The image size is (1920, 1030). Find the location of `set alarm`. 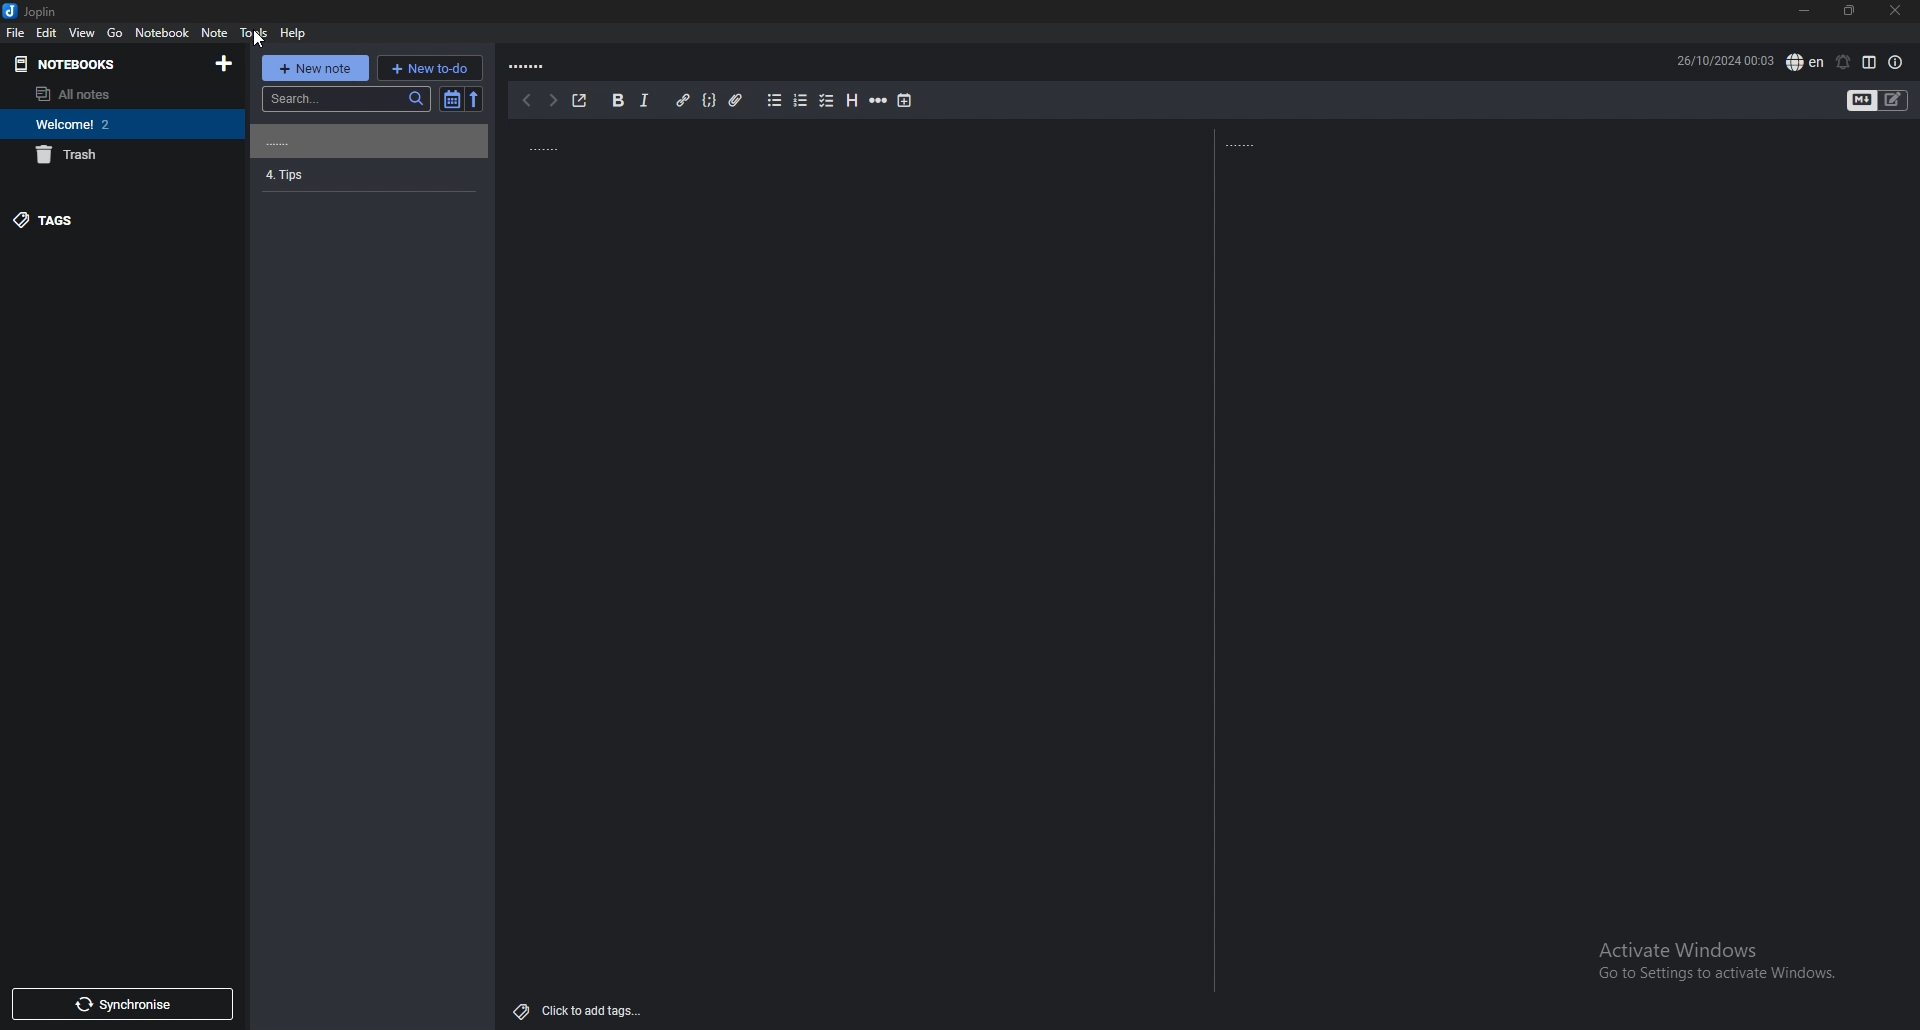

set alarm is located at coordinates (1845, 62).